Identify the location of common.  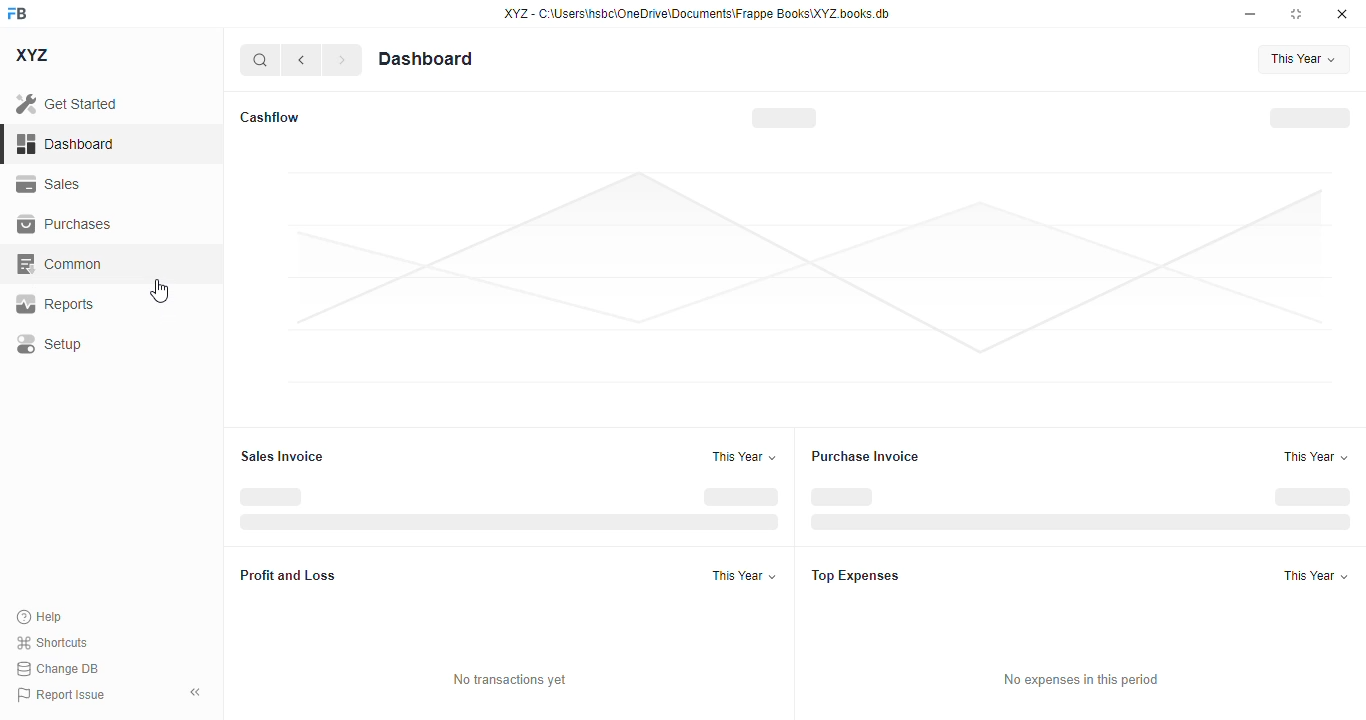
(59, 264).